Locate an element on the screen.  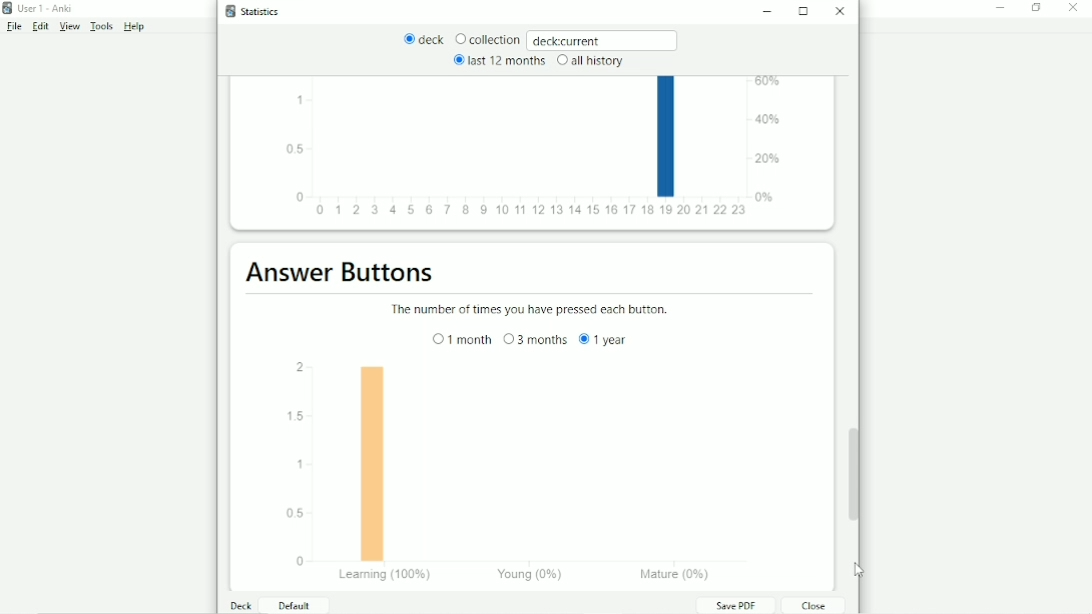
Default is located at coordinates (292, 605).